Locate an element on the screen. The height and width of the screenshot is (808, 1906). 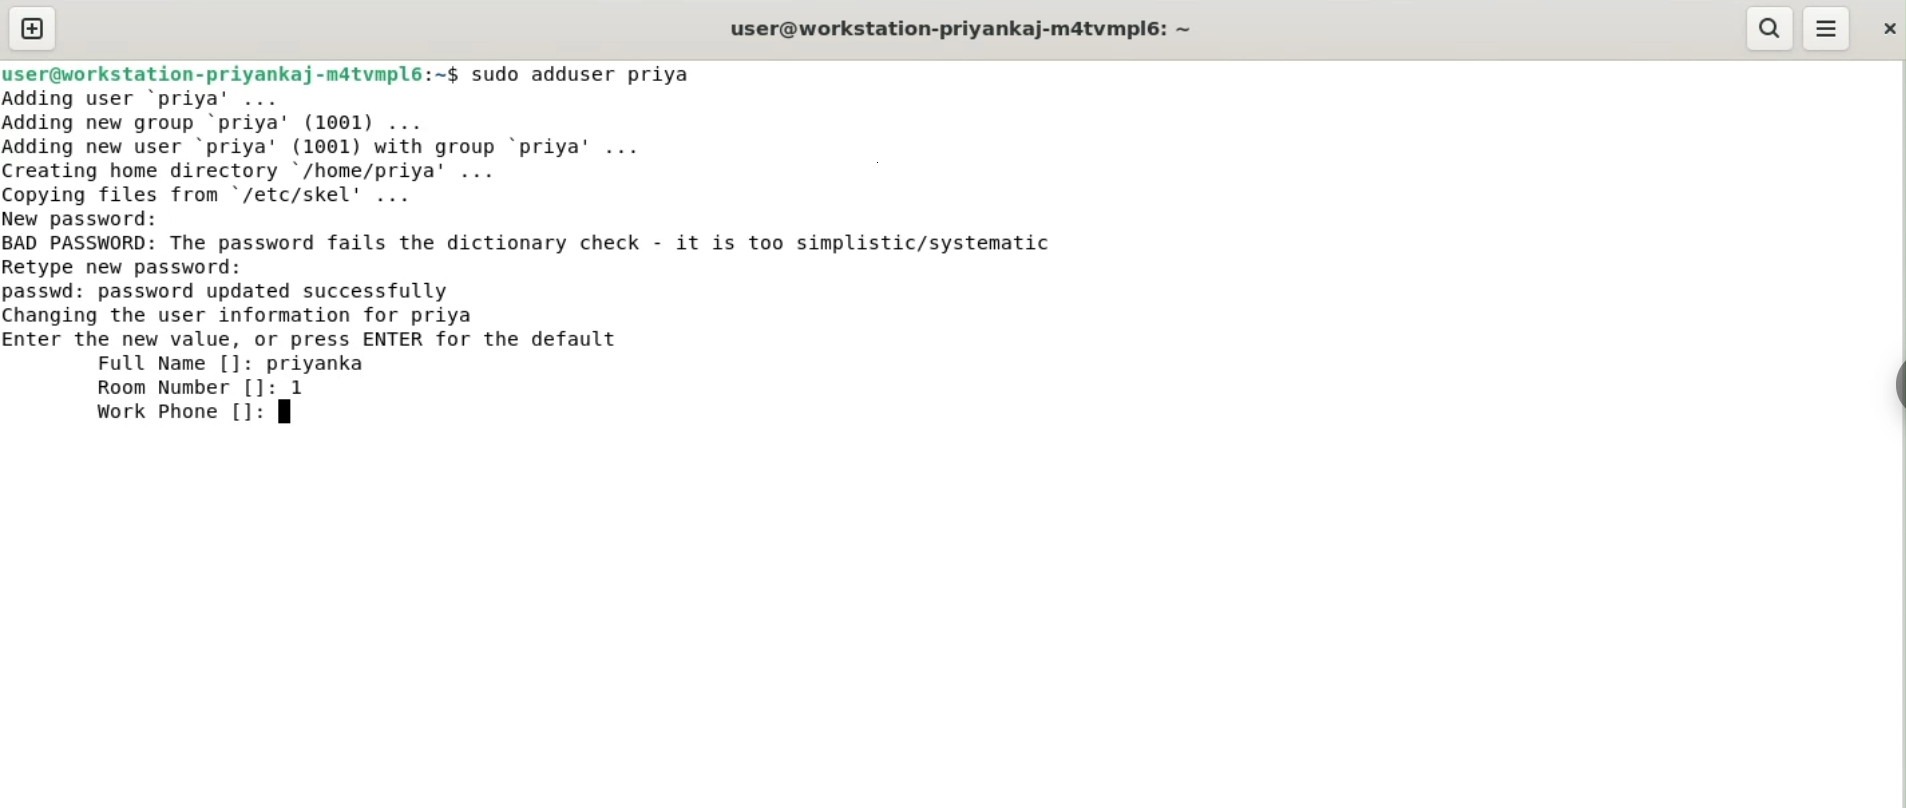
new tab is located at coordinates (32, 28).